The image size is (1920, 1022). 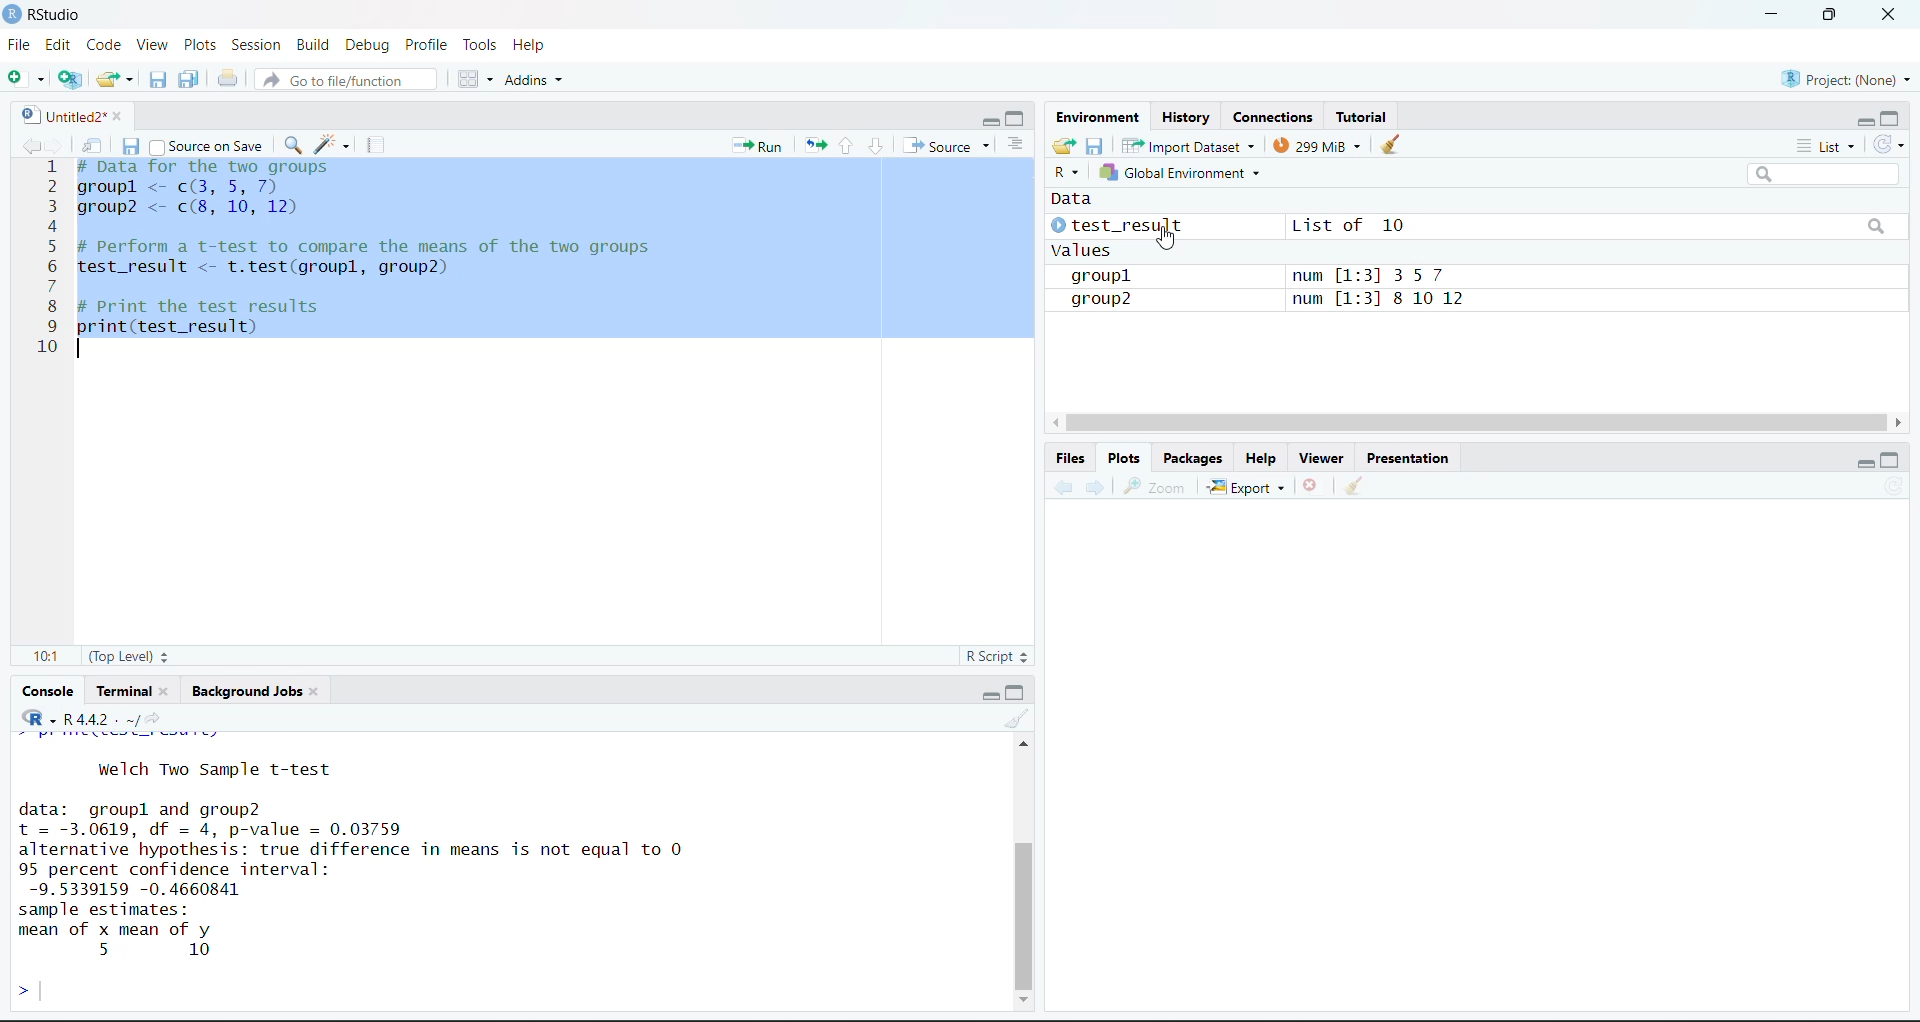 What do you see at coordinates (48, 691) in the screenshot?
I see `Console` at bounding box center [48, 691].